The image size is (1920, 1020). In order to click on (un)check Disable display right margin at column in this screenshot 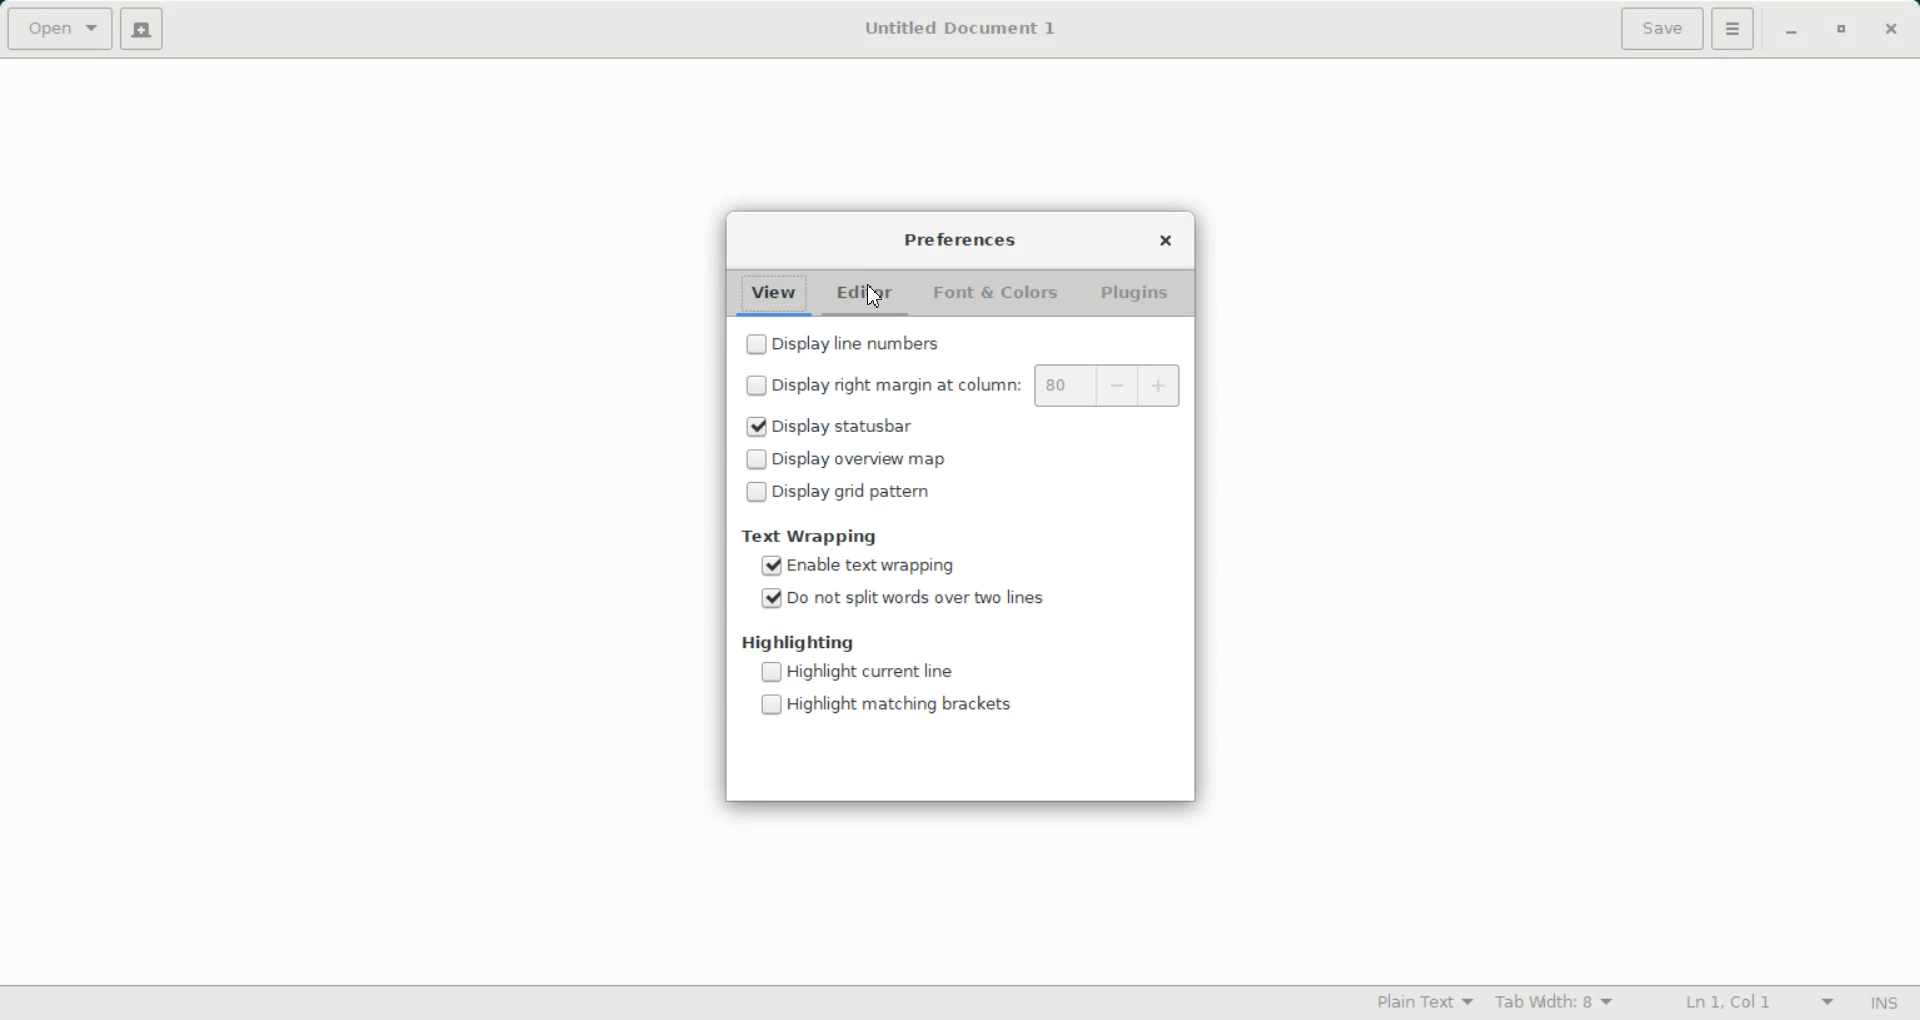, I will do `click(877, 386)`.